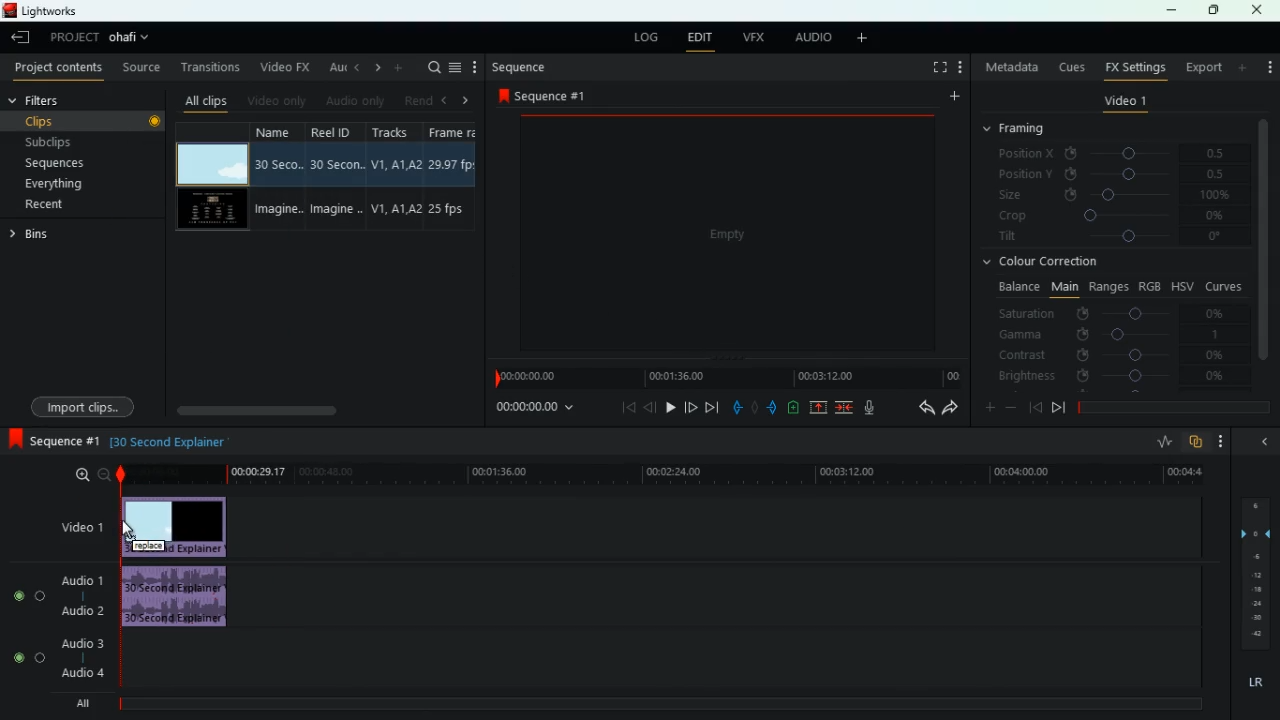 The height and width of the screenshot is (720, 1280). What do you see at coordinates (1014, 408) in the screenshot?
I see `minus` at bounding box center [1014, 408].